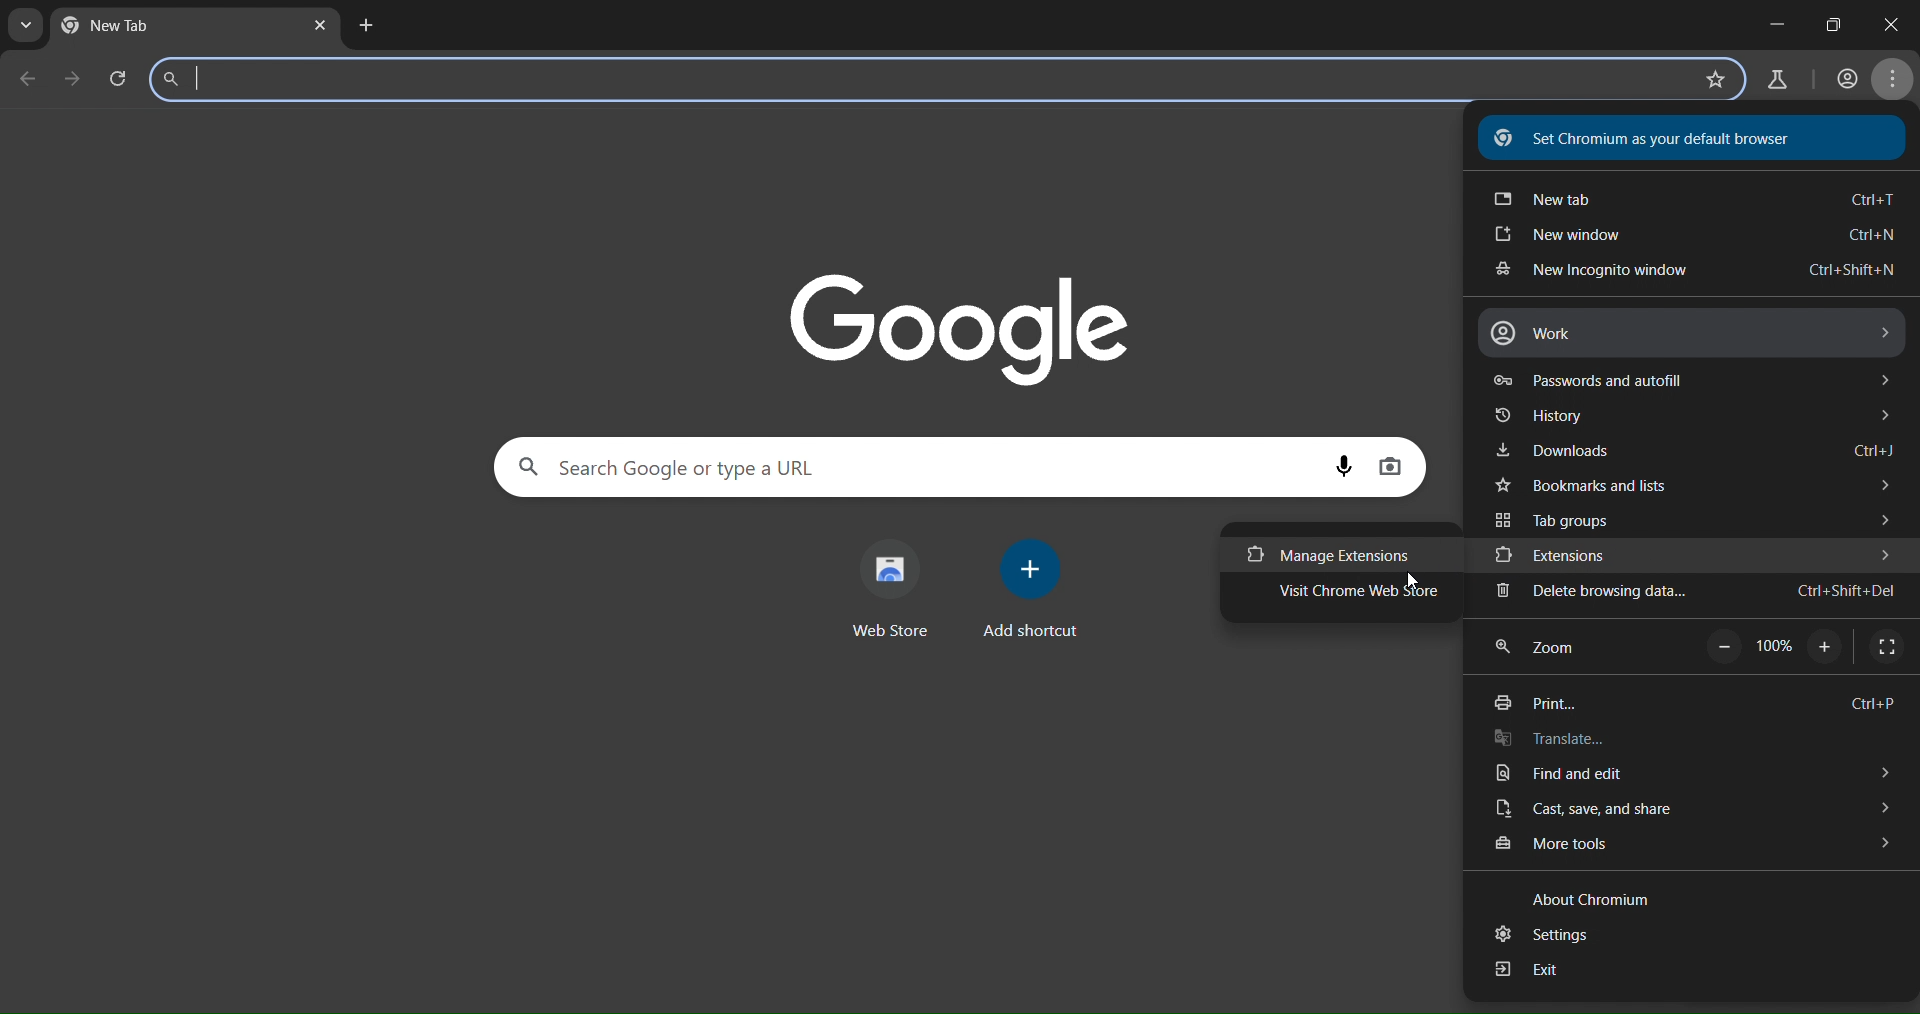  What do you see at coordinates (1820, 648) in the screenshot?
I see `zoom in` at bounding box center [1820, 648].